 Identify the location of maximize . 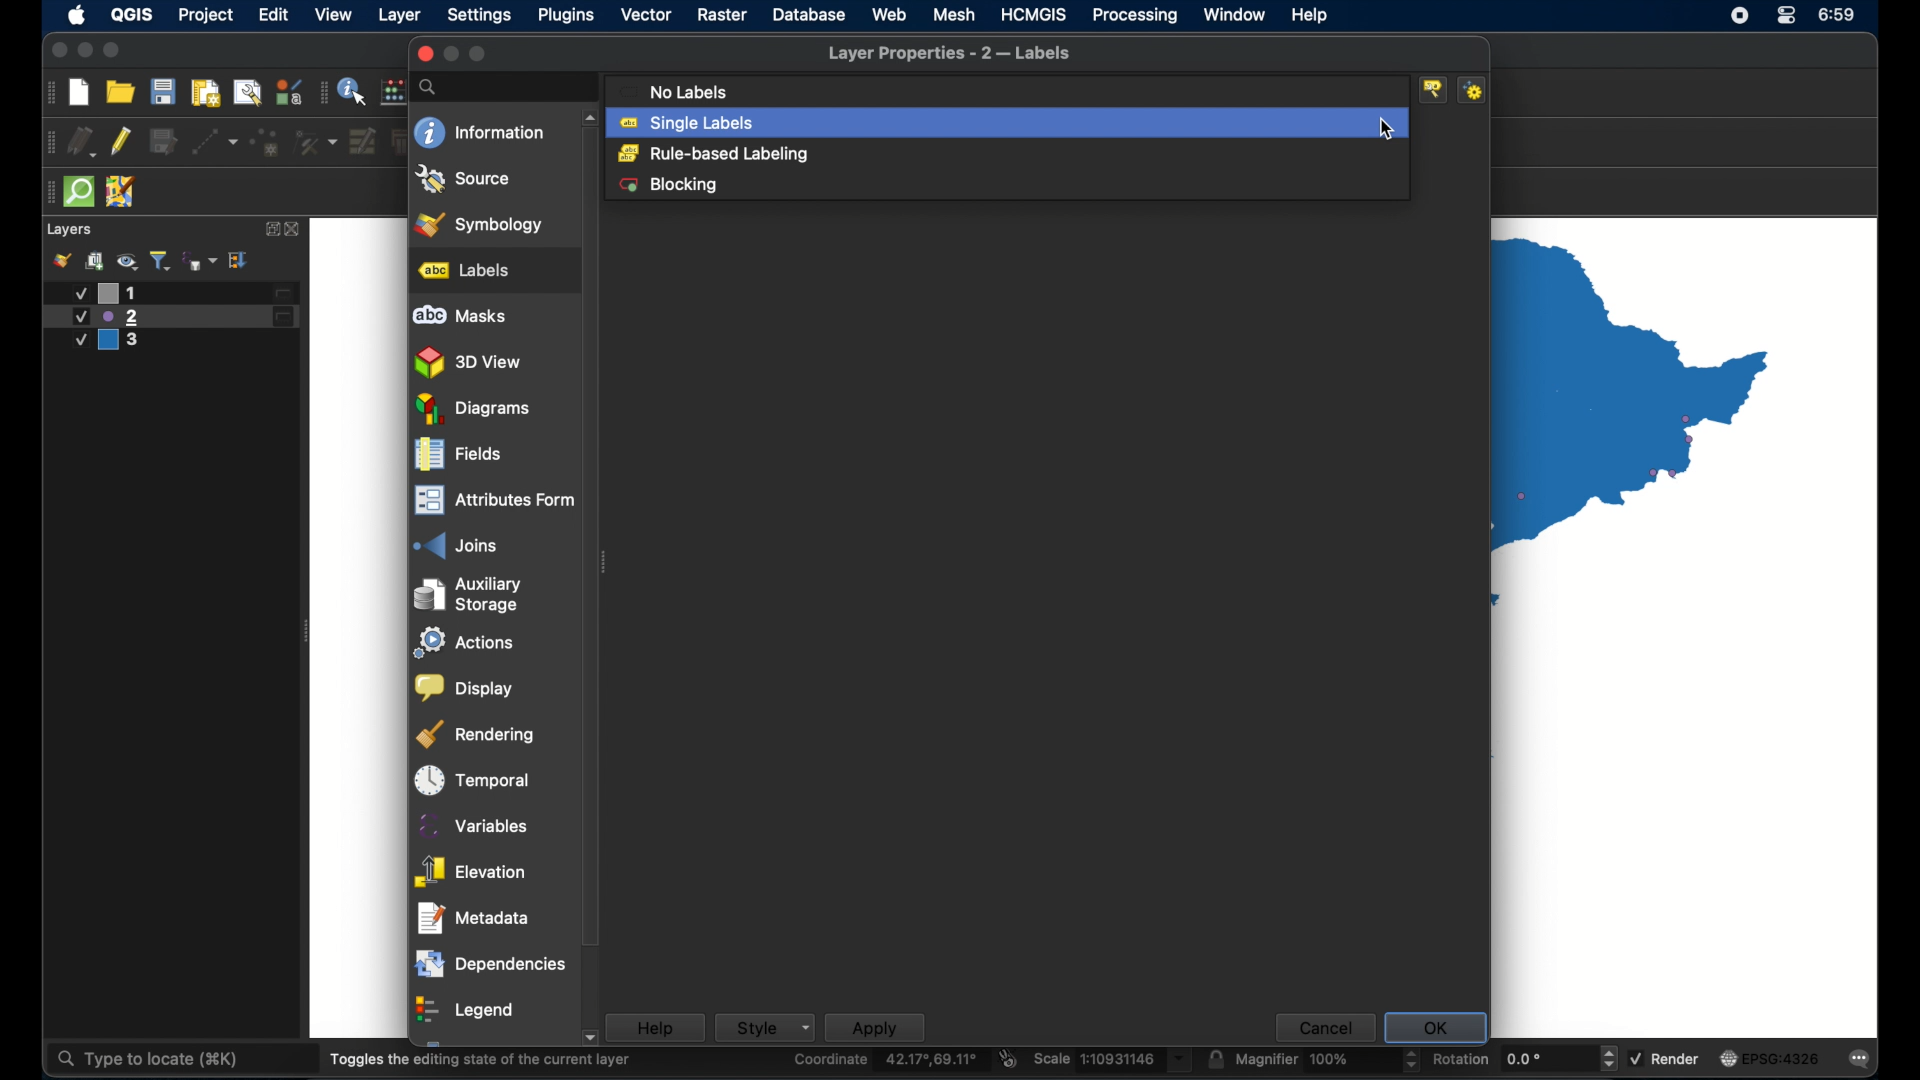
(113, 51).